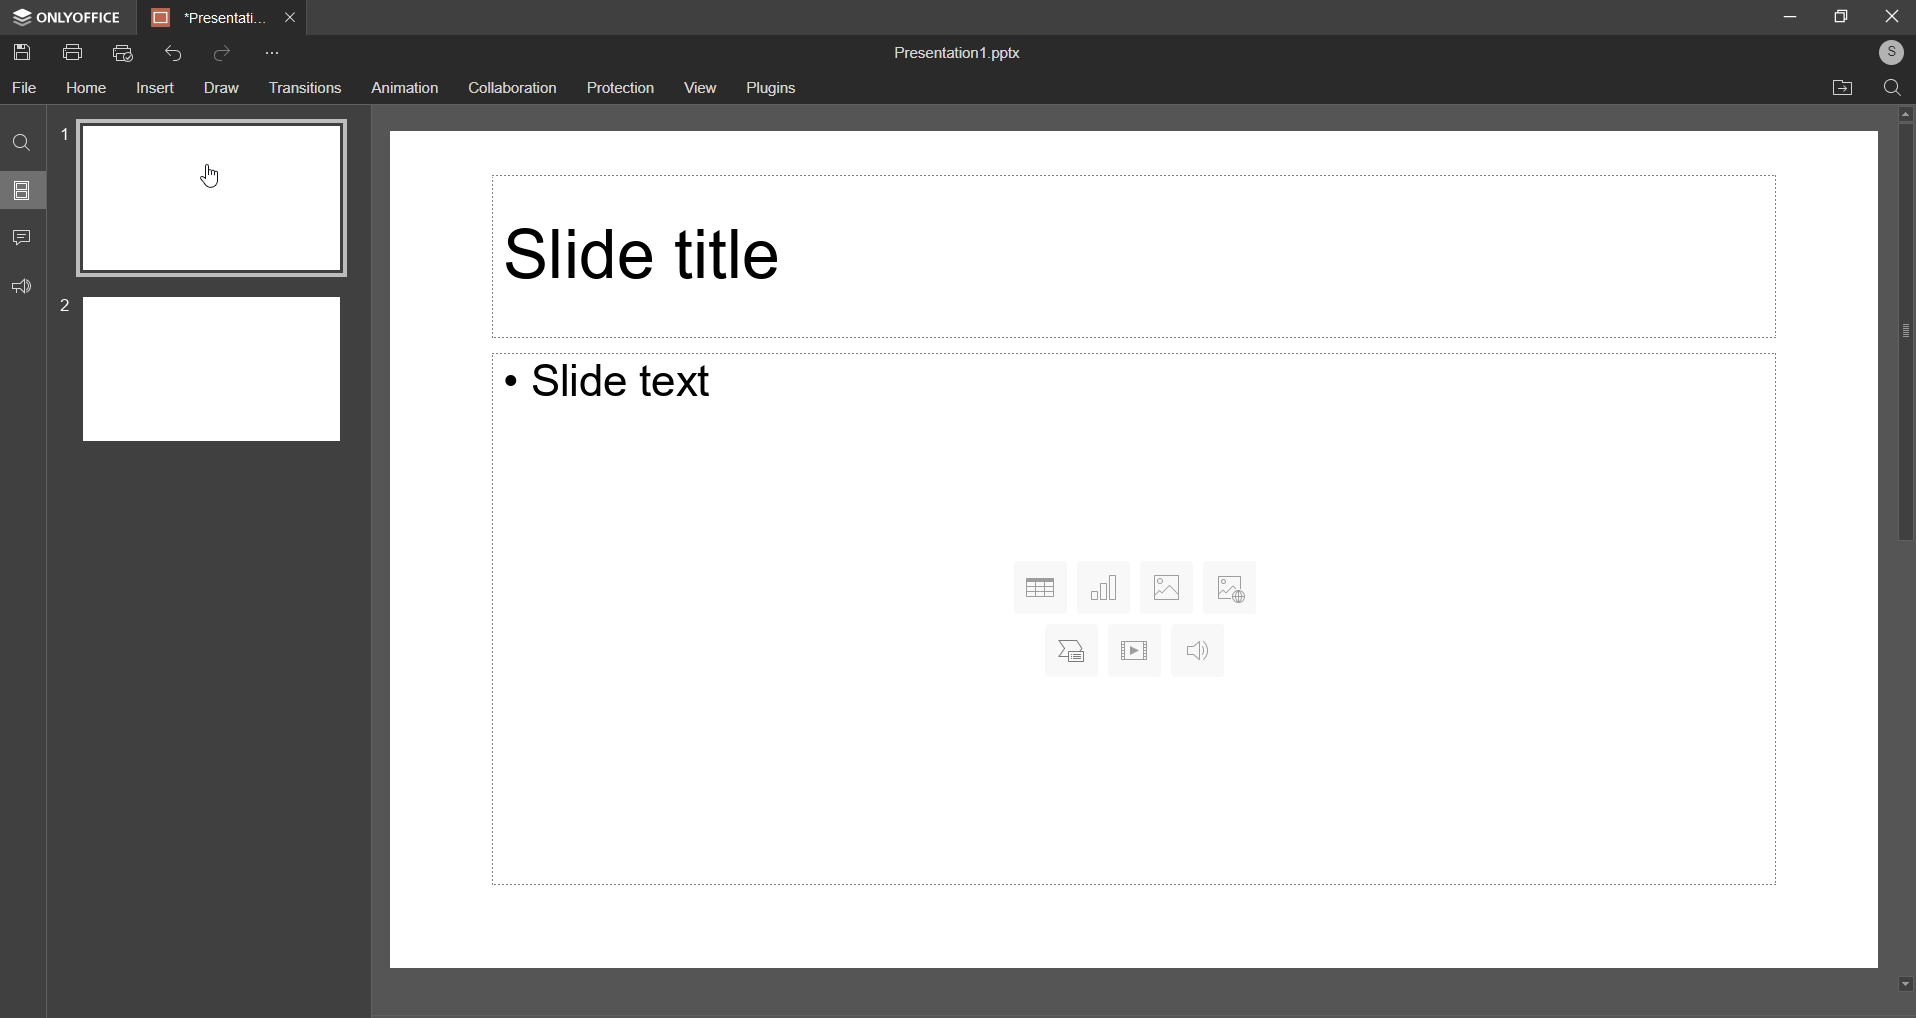 This screenshot has height=1018, width=1916. I want to click on Slide Title, so click(1125, 254).